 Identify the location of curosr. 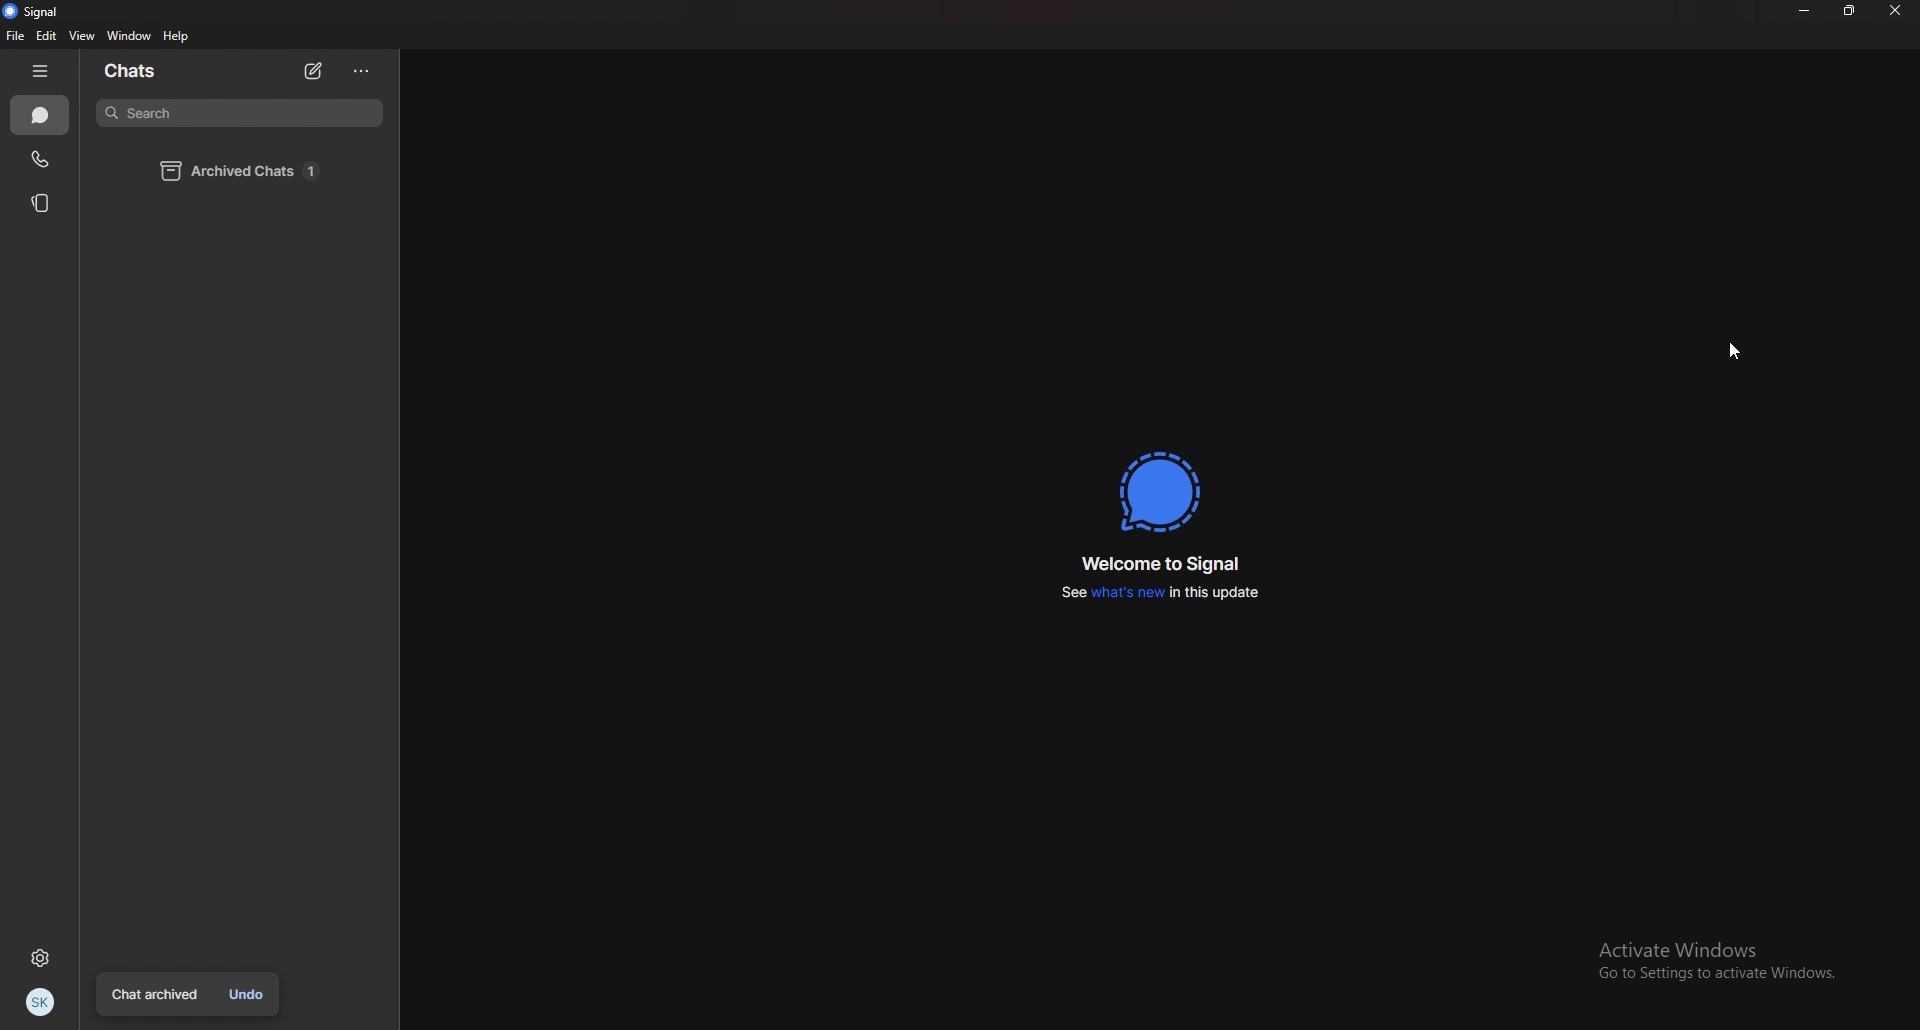
(1733, 349).